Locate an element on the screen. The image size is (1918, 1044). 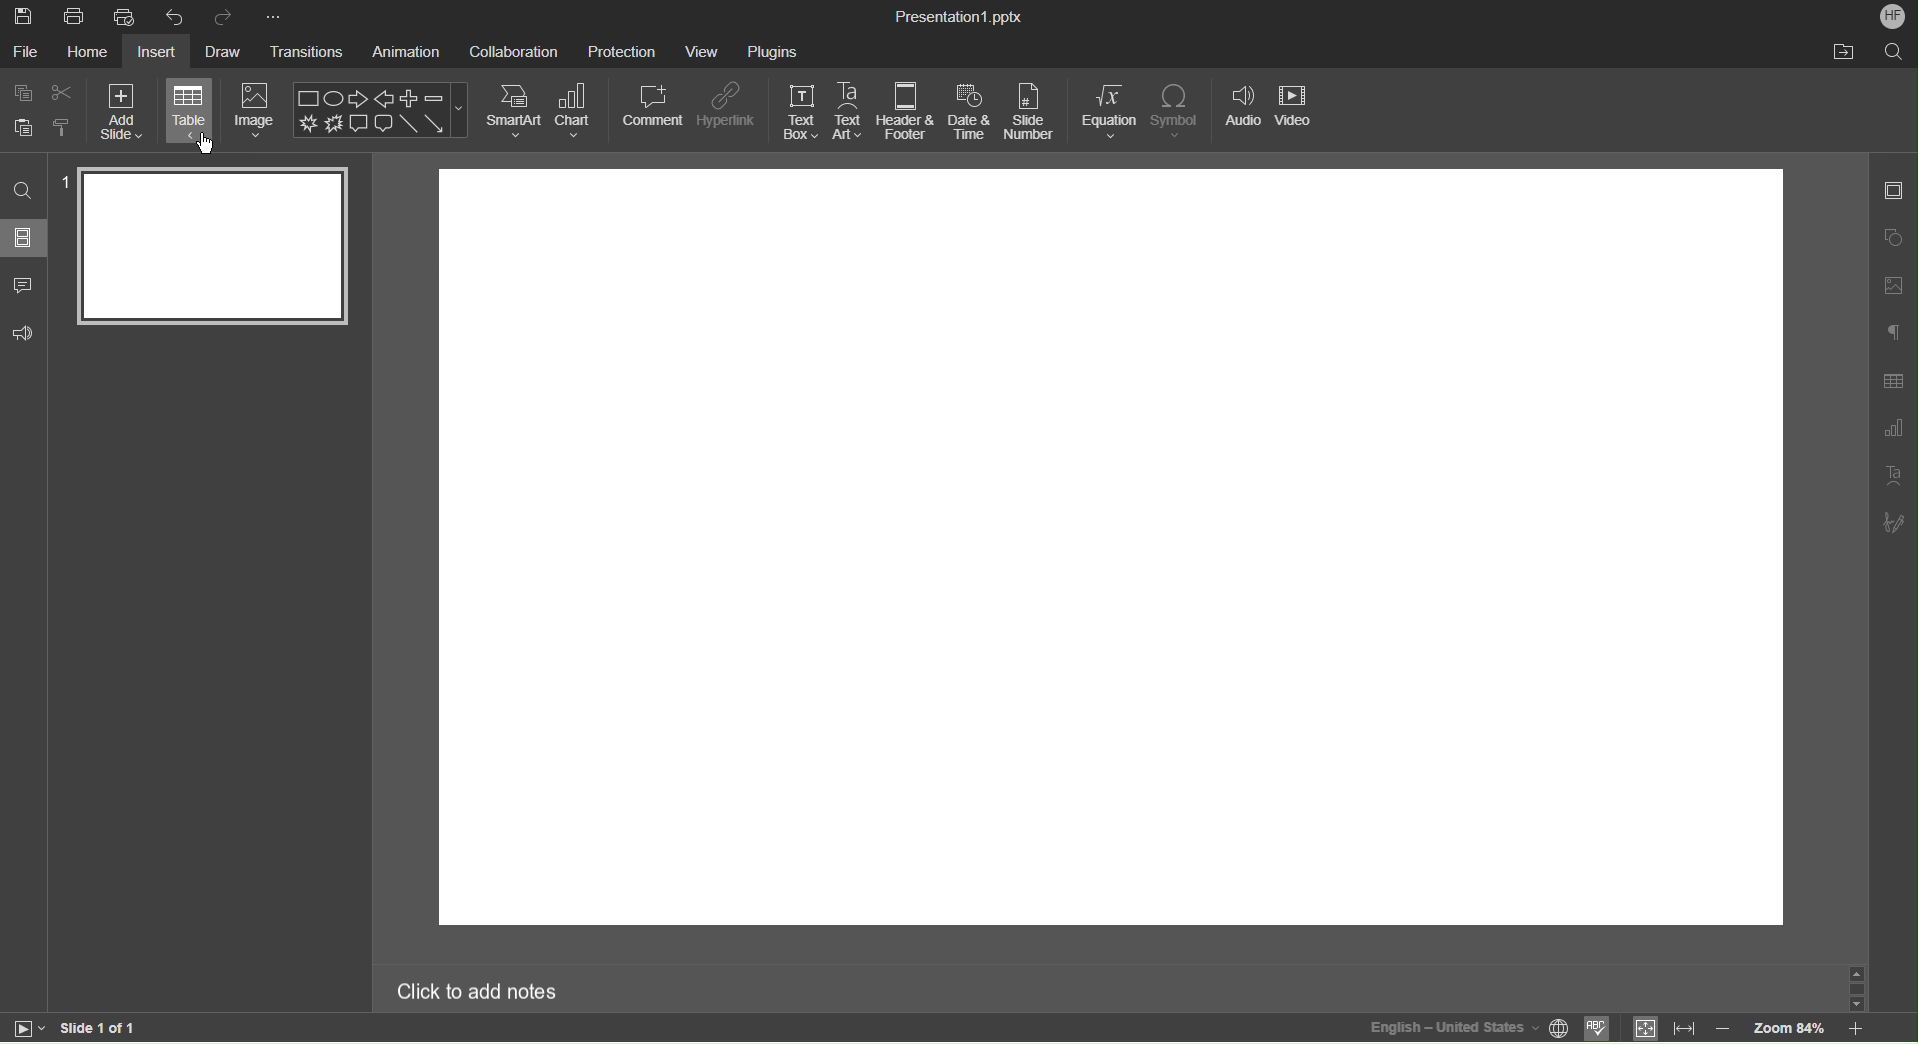
Image is located at coordinates (259, 107).